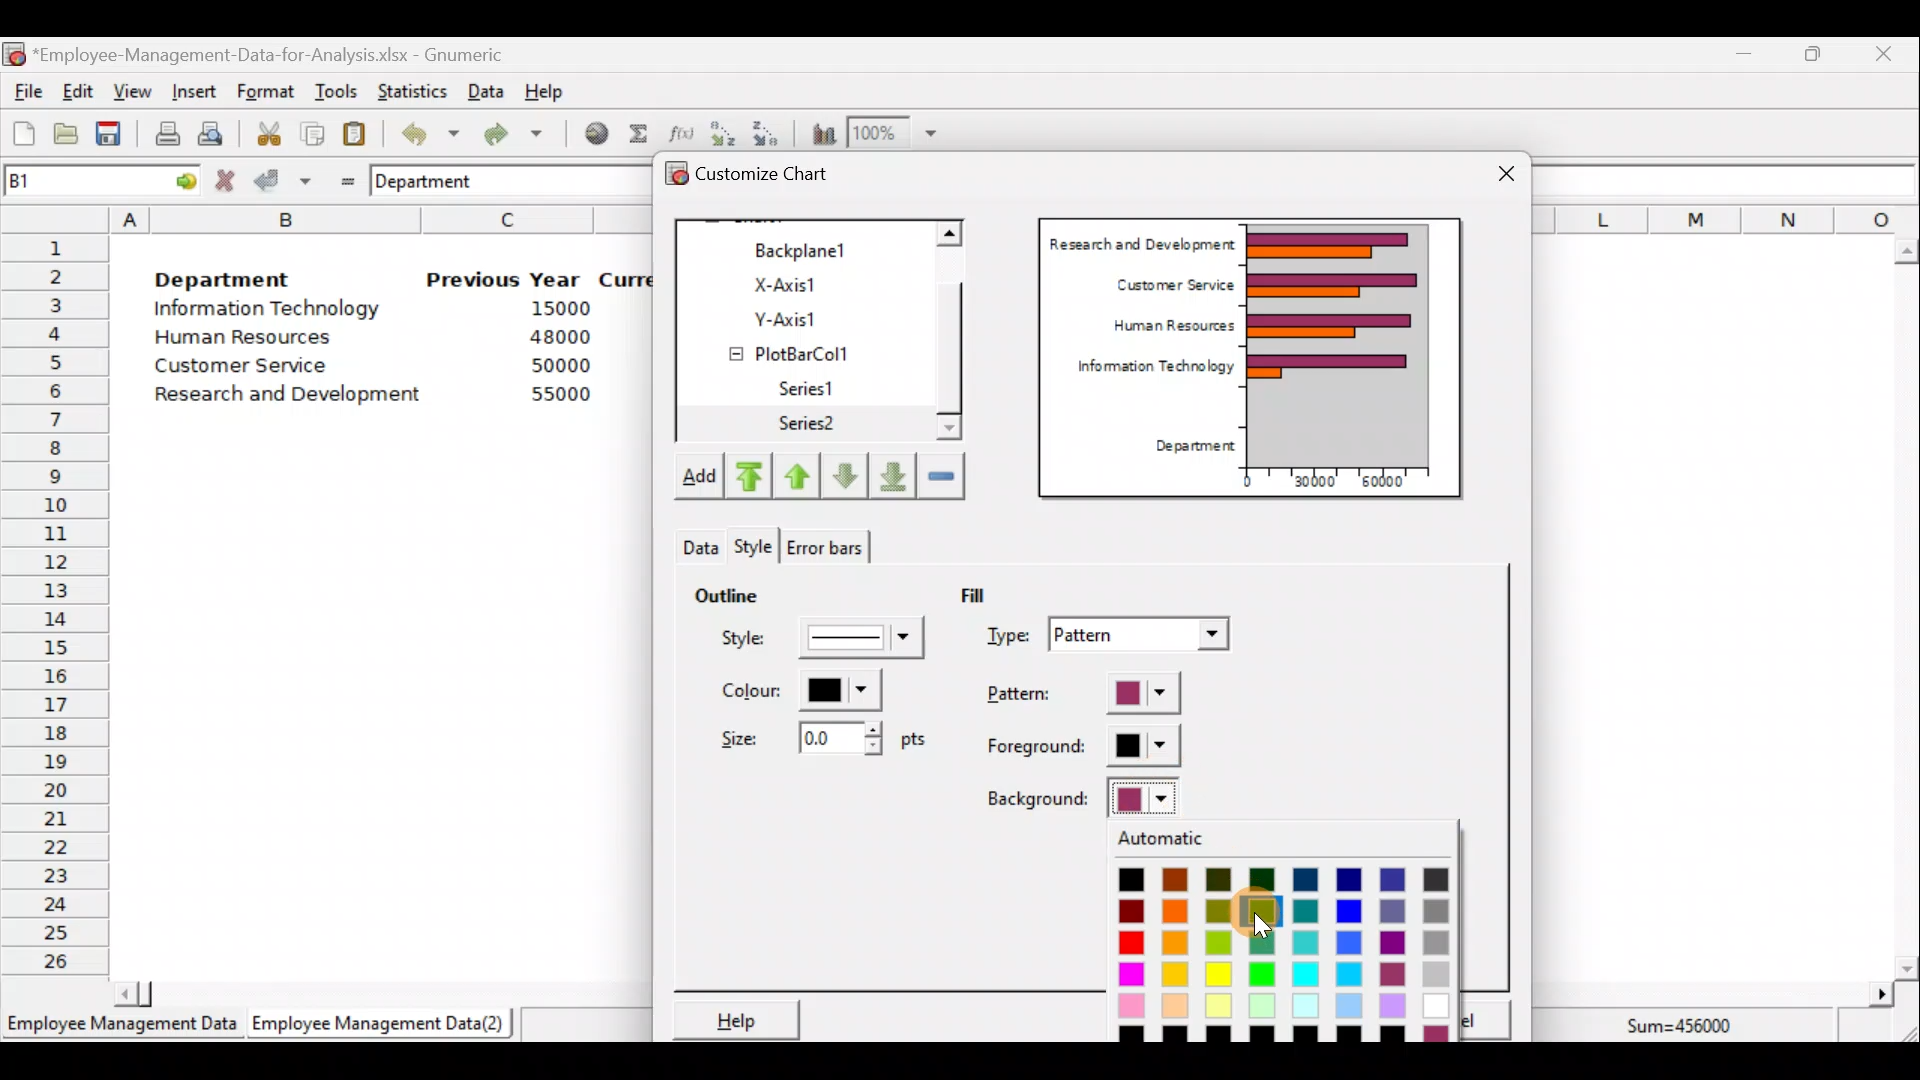  I want to click on 60000", so click(1394, 484).